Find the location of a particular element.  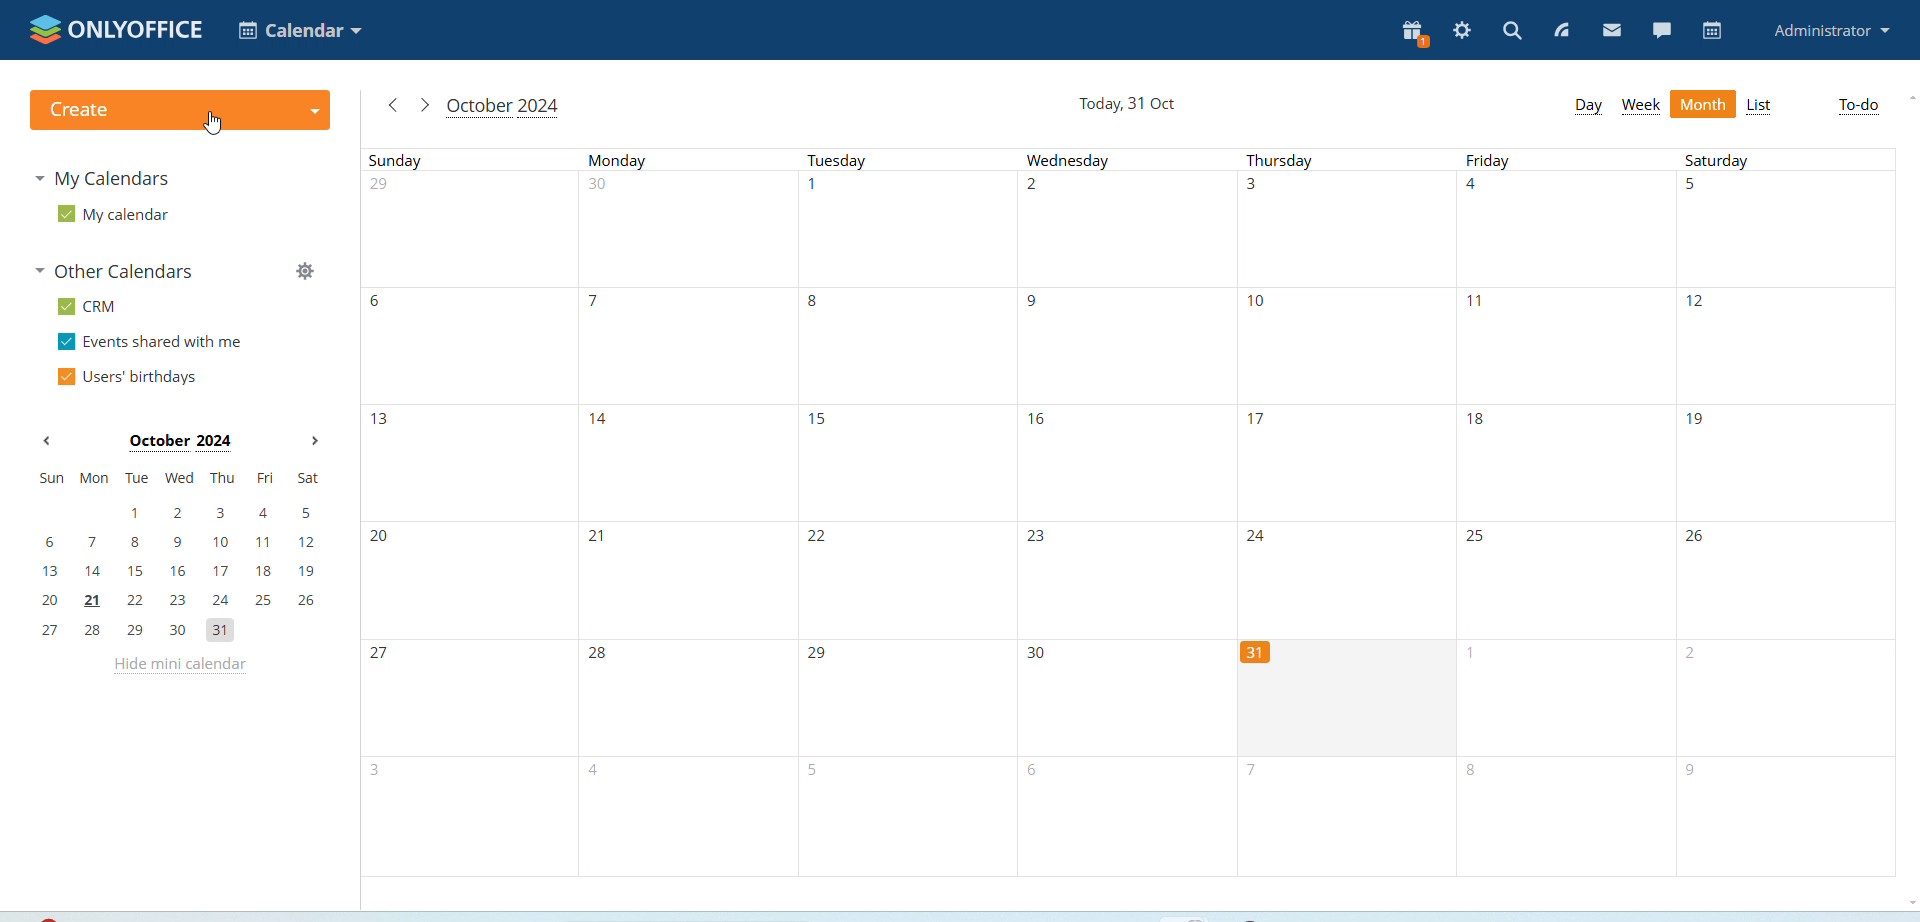

other calendars is located at coordinates (120, 270).